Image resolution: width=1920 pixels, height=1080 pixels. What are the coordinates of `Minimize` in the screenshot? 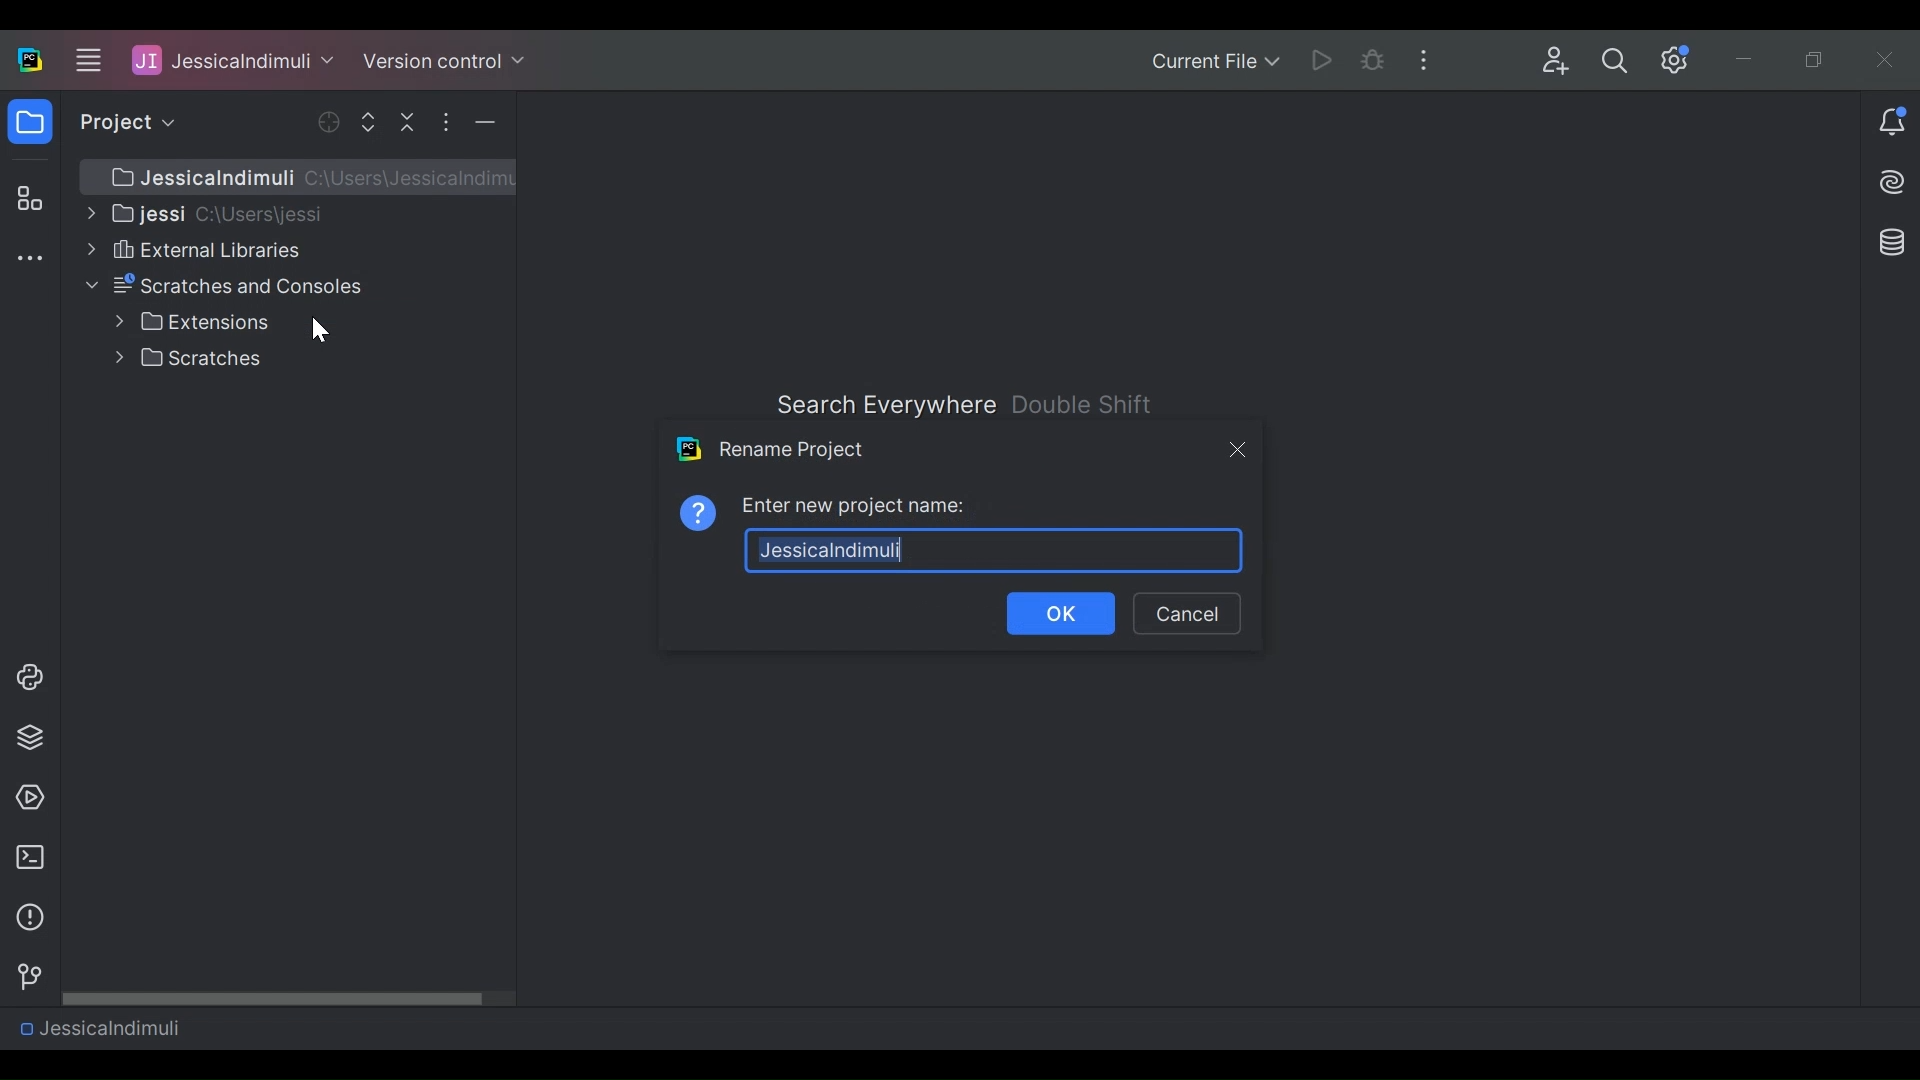 It's located at (1748, 62).